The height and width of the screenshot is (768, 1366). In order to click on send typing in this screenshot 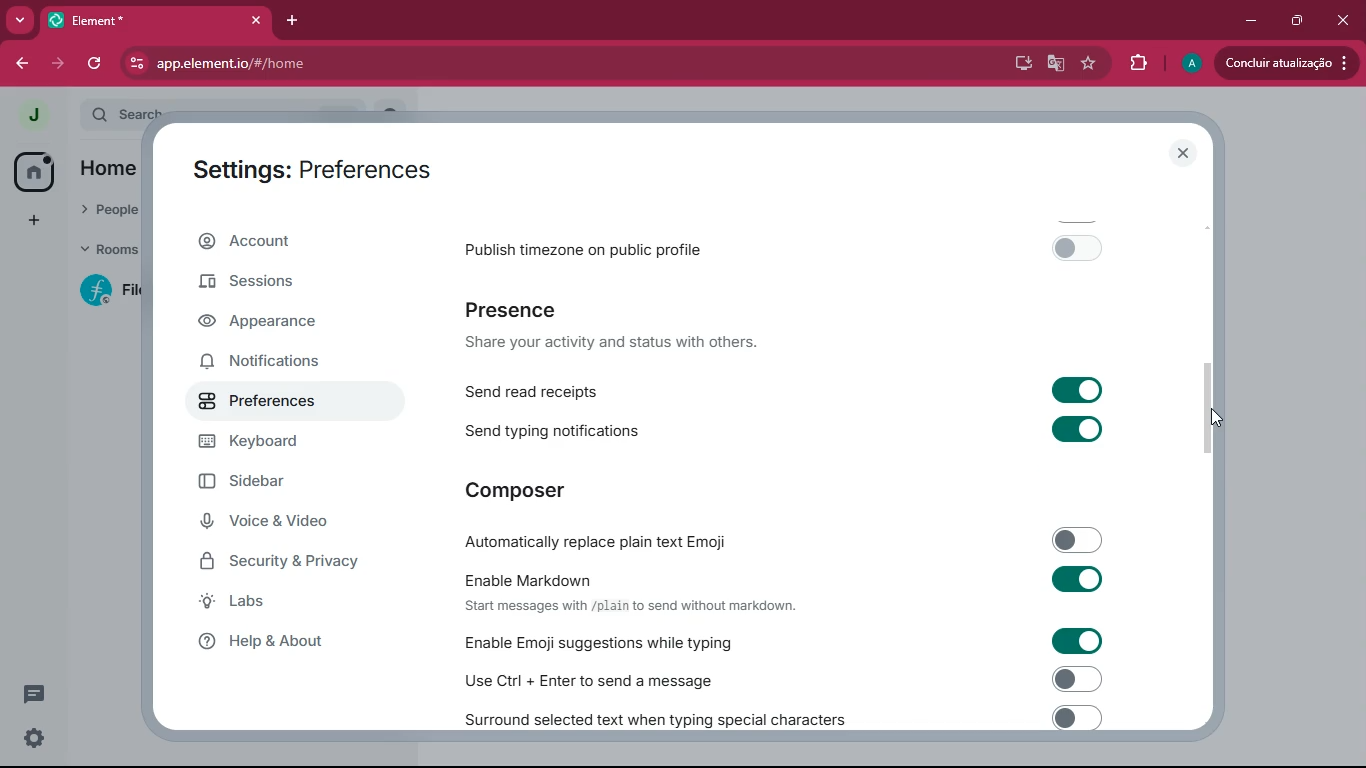, I will do `click(785, 430)`.